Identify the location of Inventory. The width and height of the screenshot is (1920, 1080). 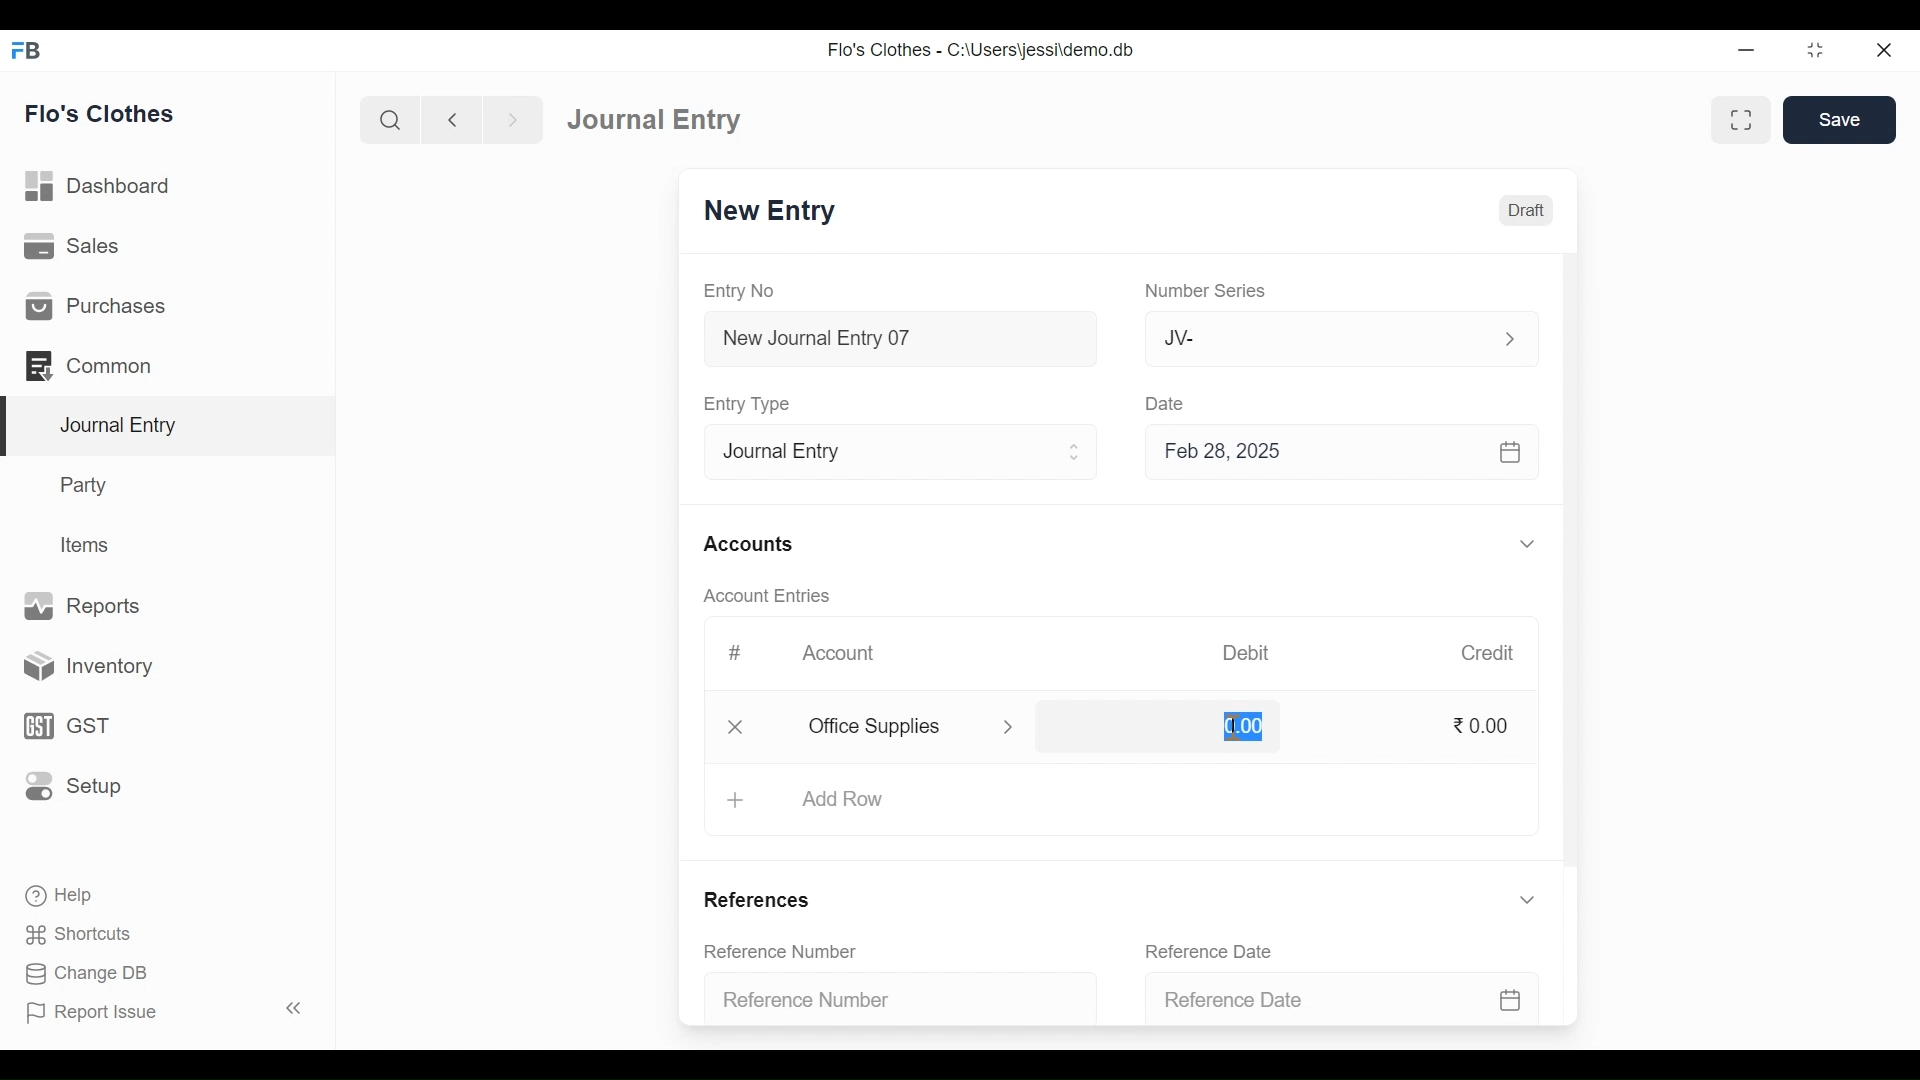
(81, 668).